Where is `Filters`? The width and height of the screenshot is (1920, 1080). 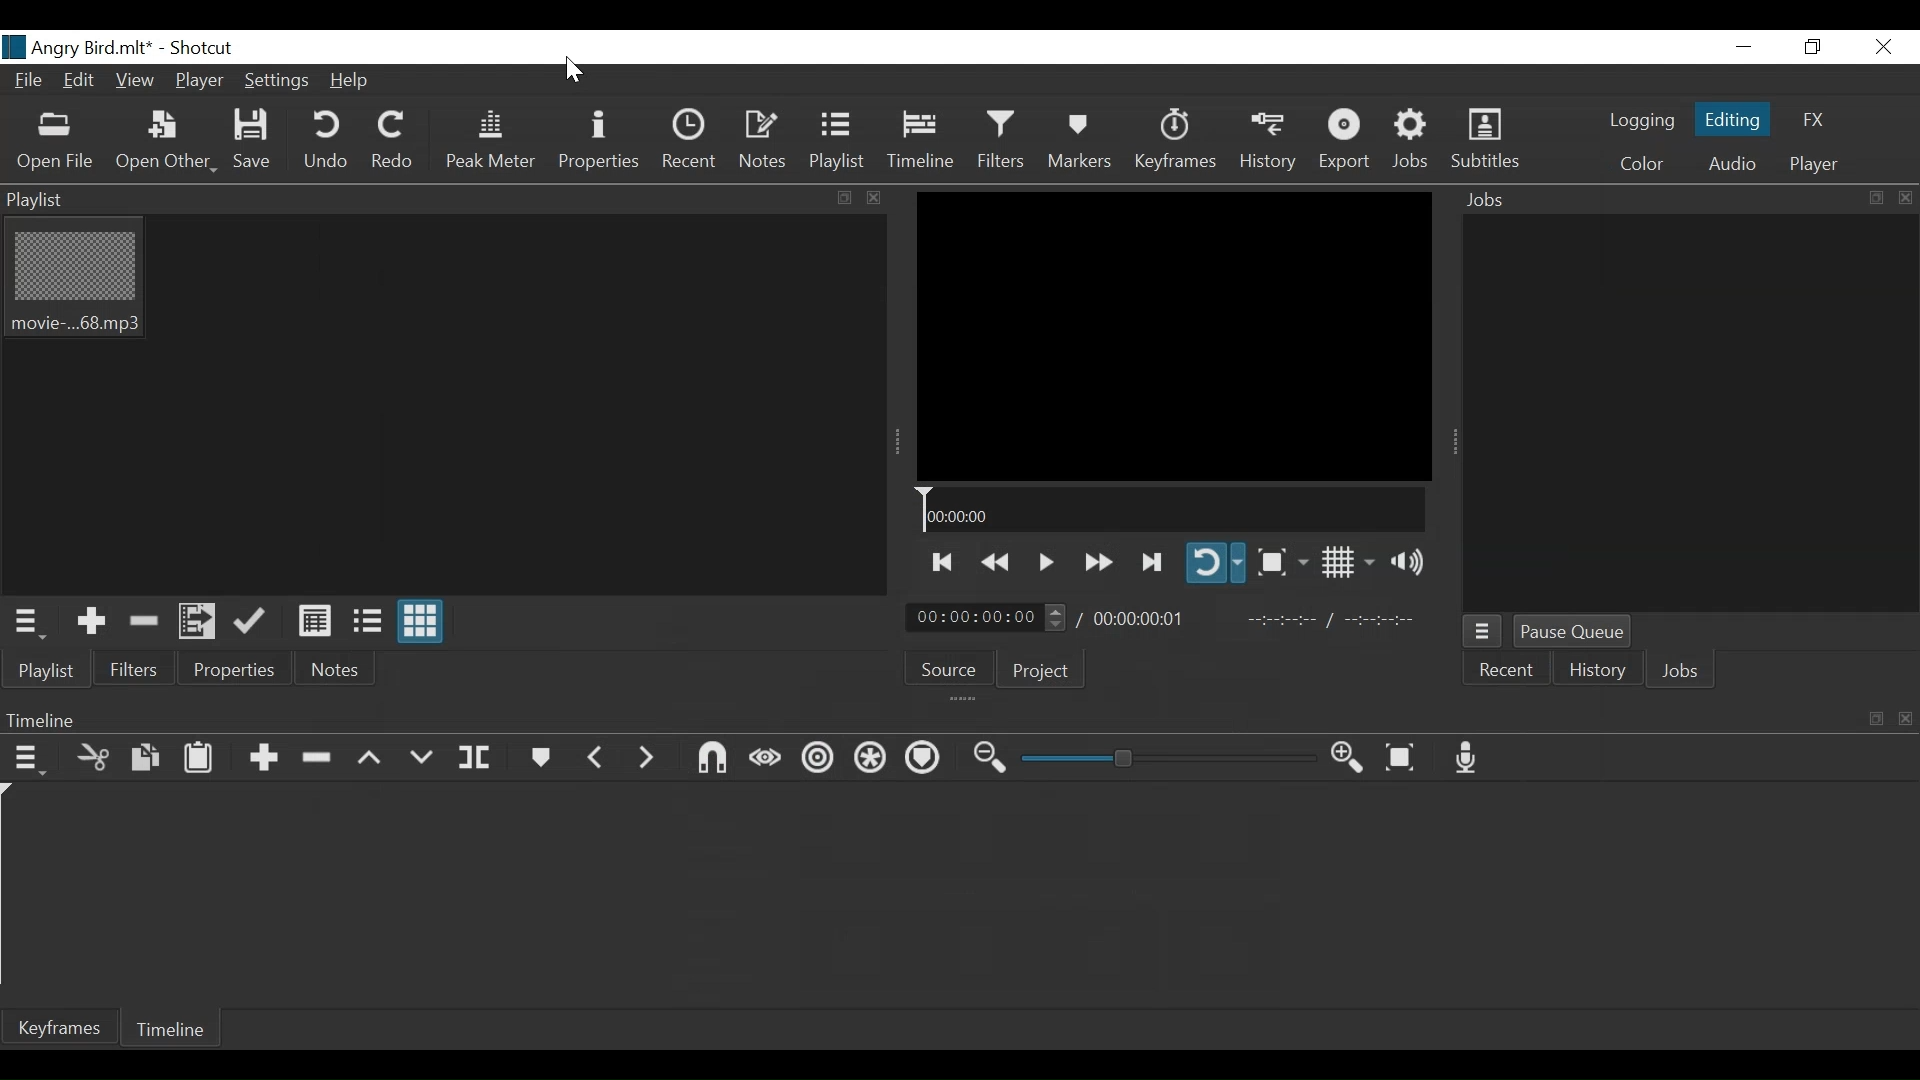 Filters is located at coordinates (130, 669).